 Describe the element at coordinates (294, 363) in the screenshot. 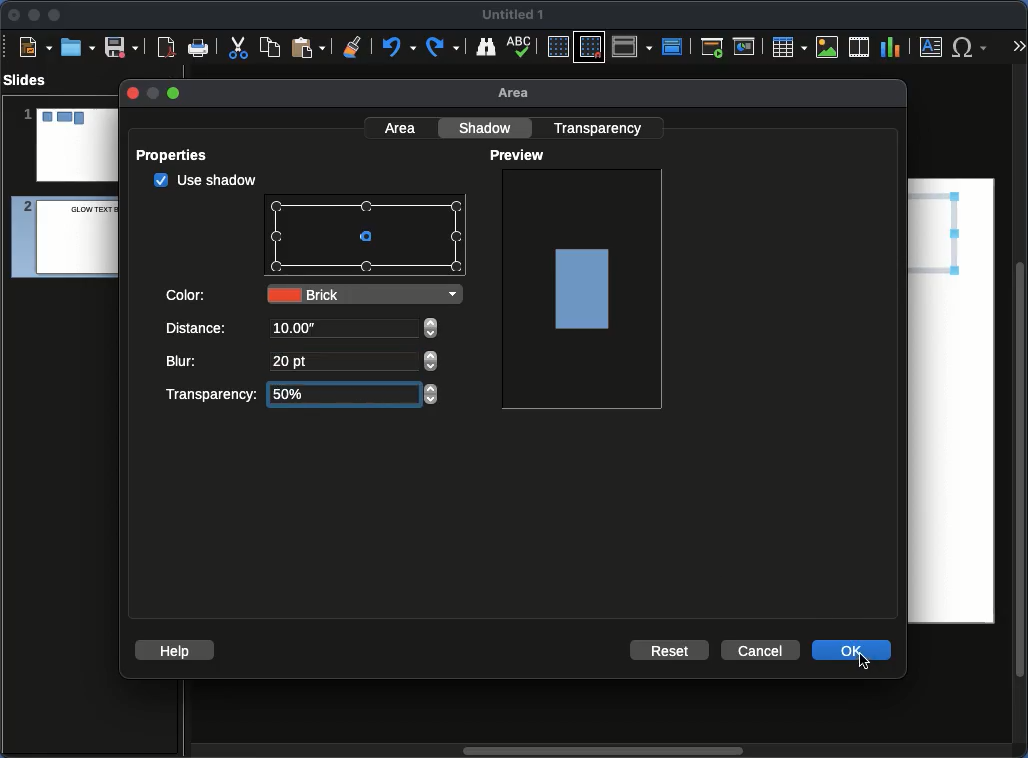

I see `20 pt` at that location.